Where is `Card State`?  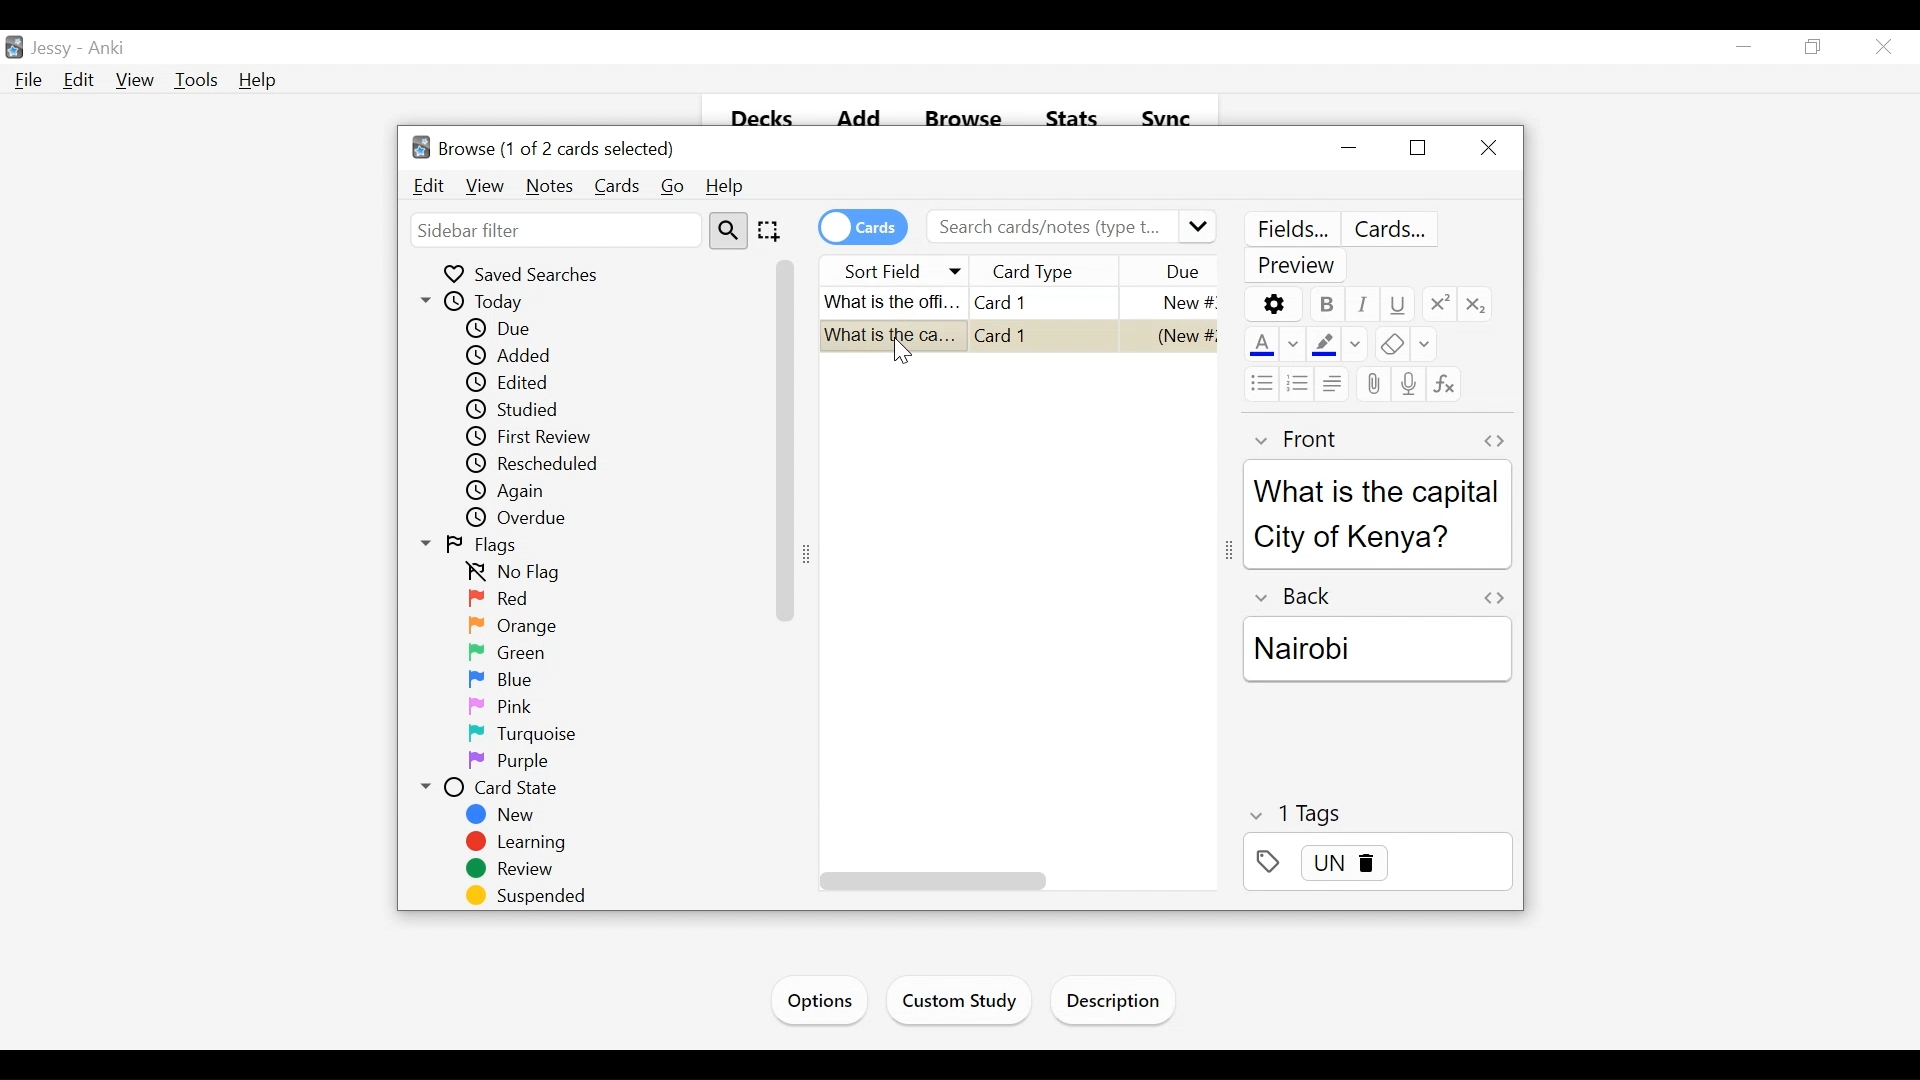 Card State is located at coordinates (489, 789).